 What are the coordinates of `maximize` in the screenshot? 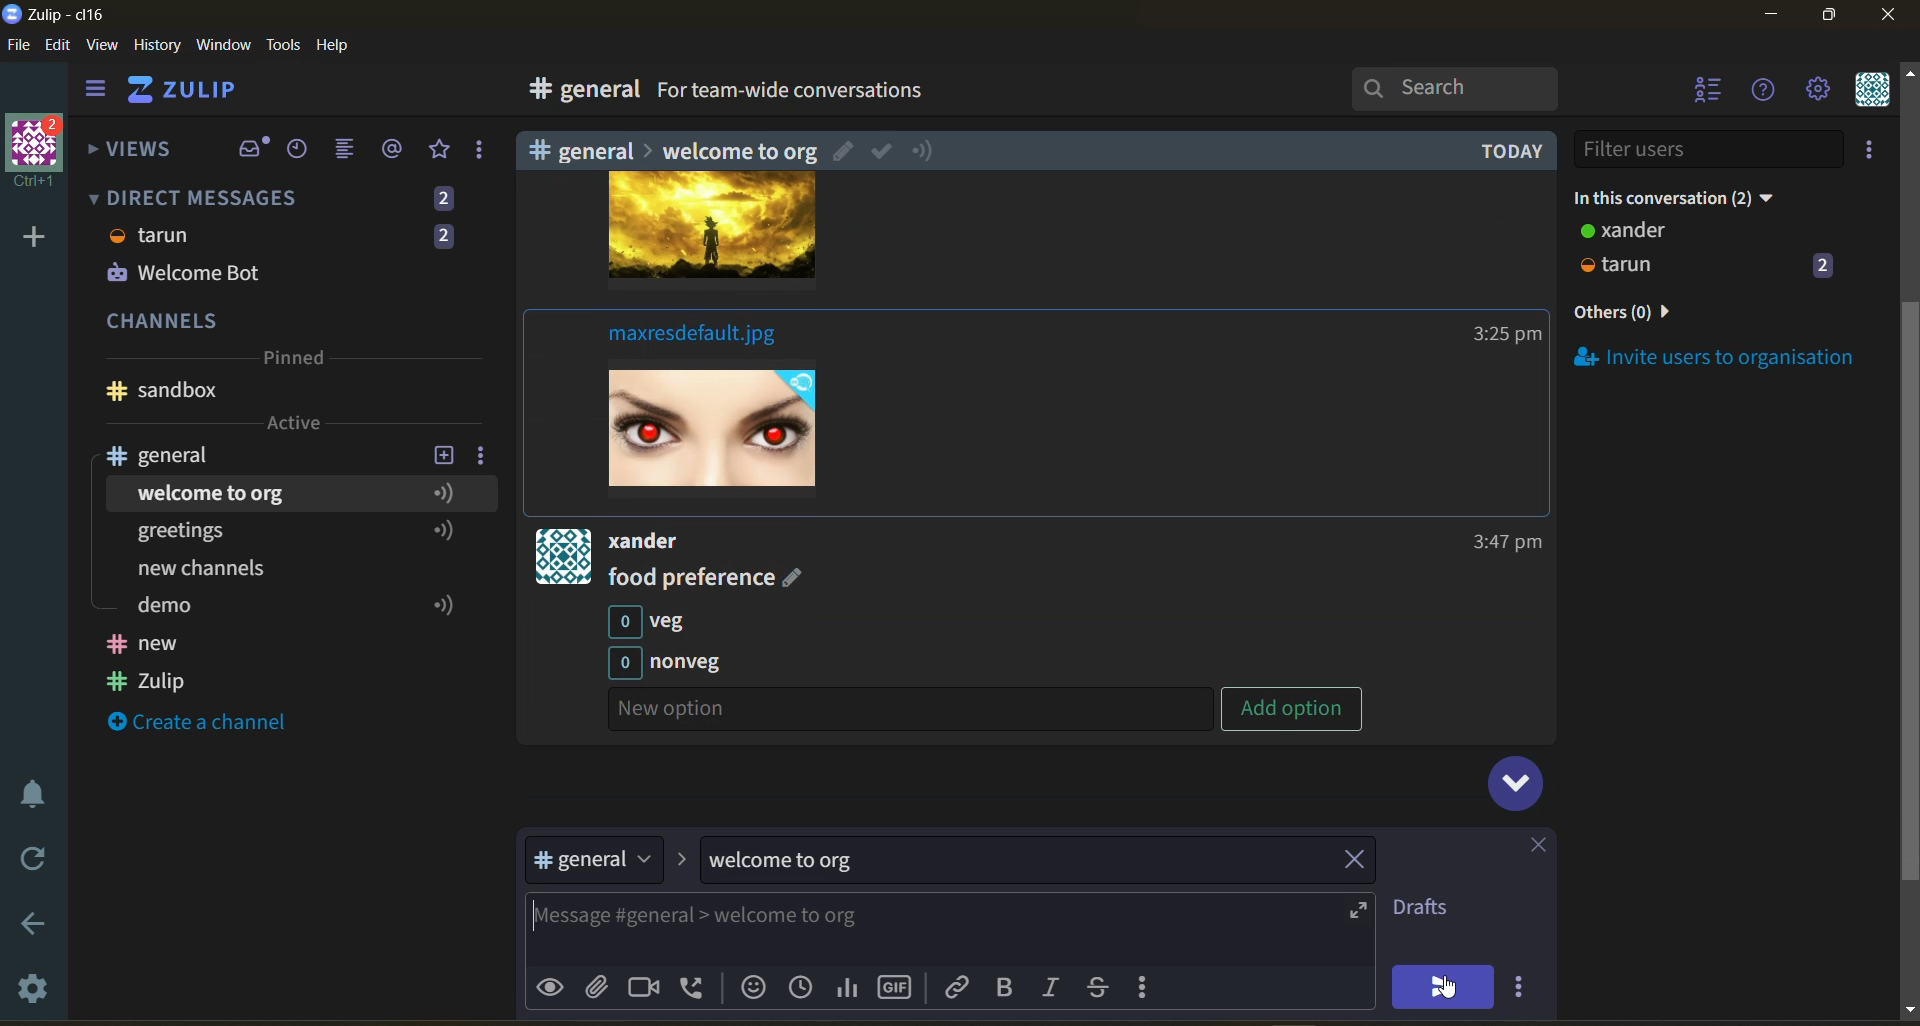 It's located at (1825, 21).